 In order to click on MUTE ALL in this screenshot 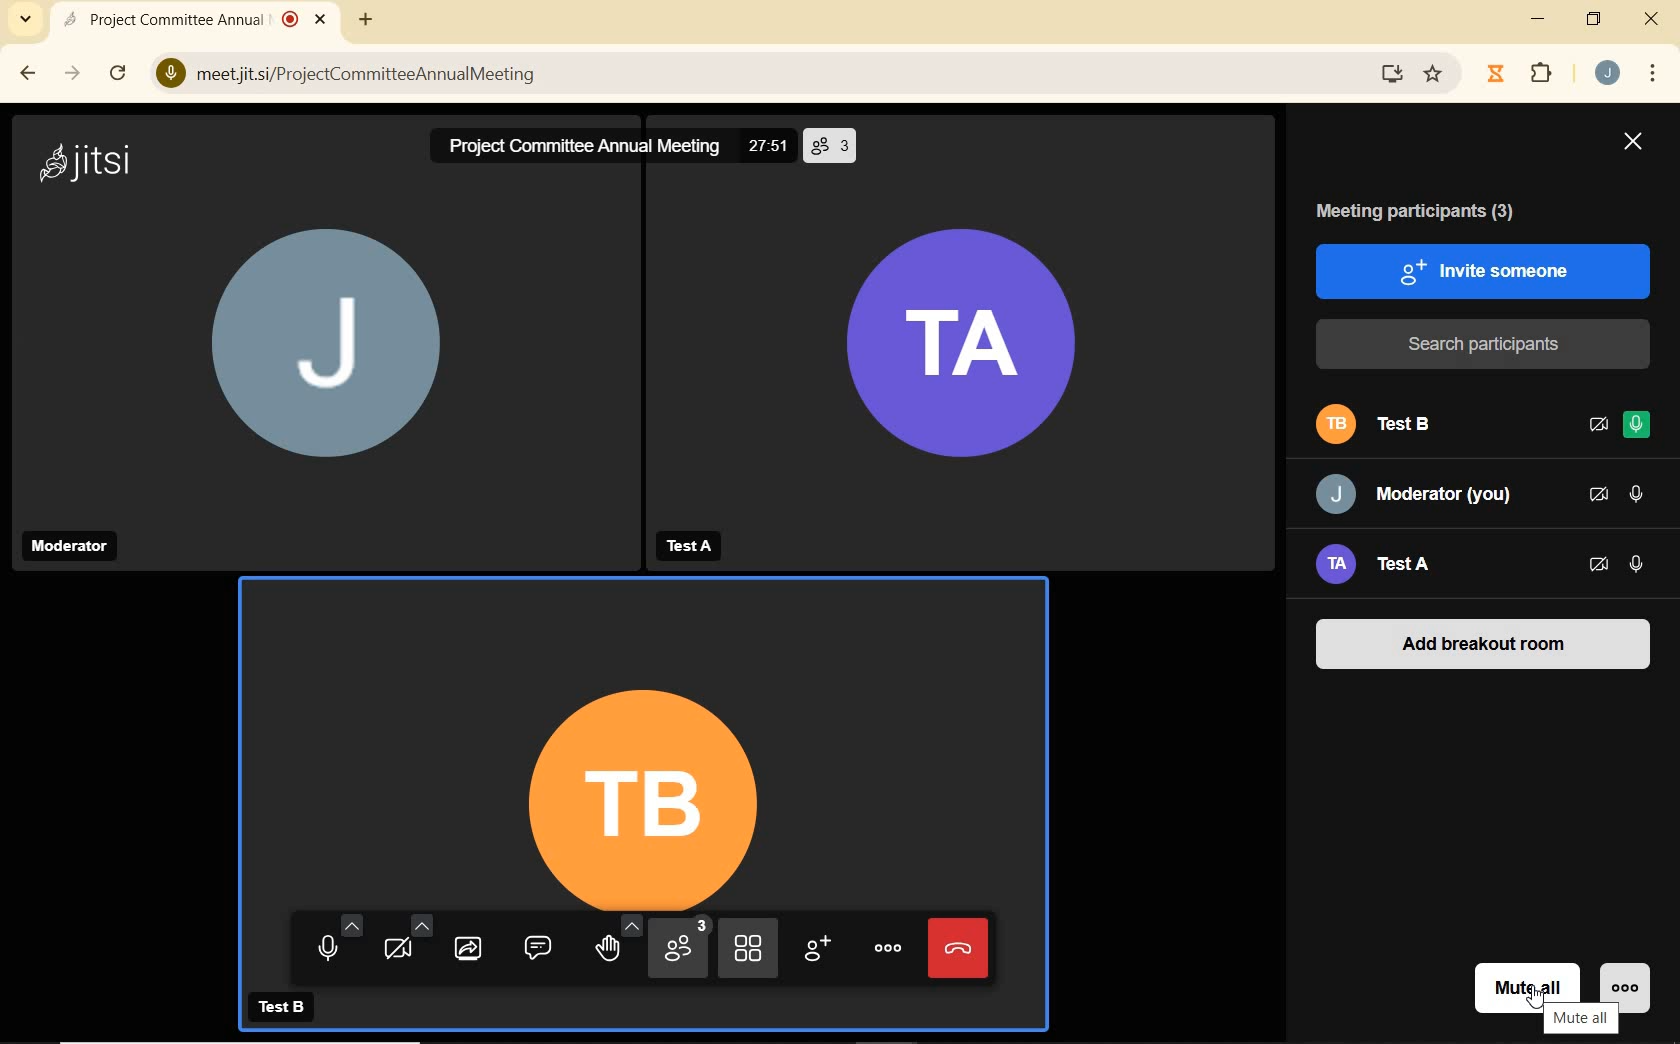, I will do `click(1578, 1019)`.